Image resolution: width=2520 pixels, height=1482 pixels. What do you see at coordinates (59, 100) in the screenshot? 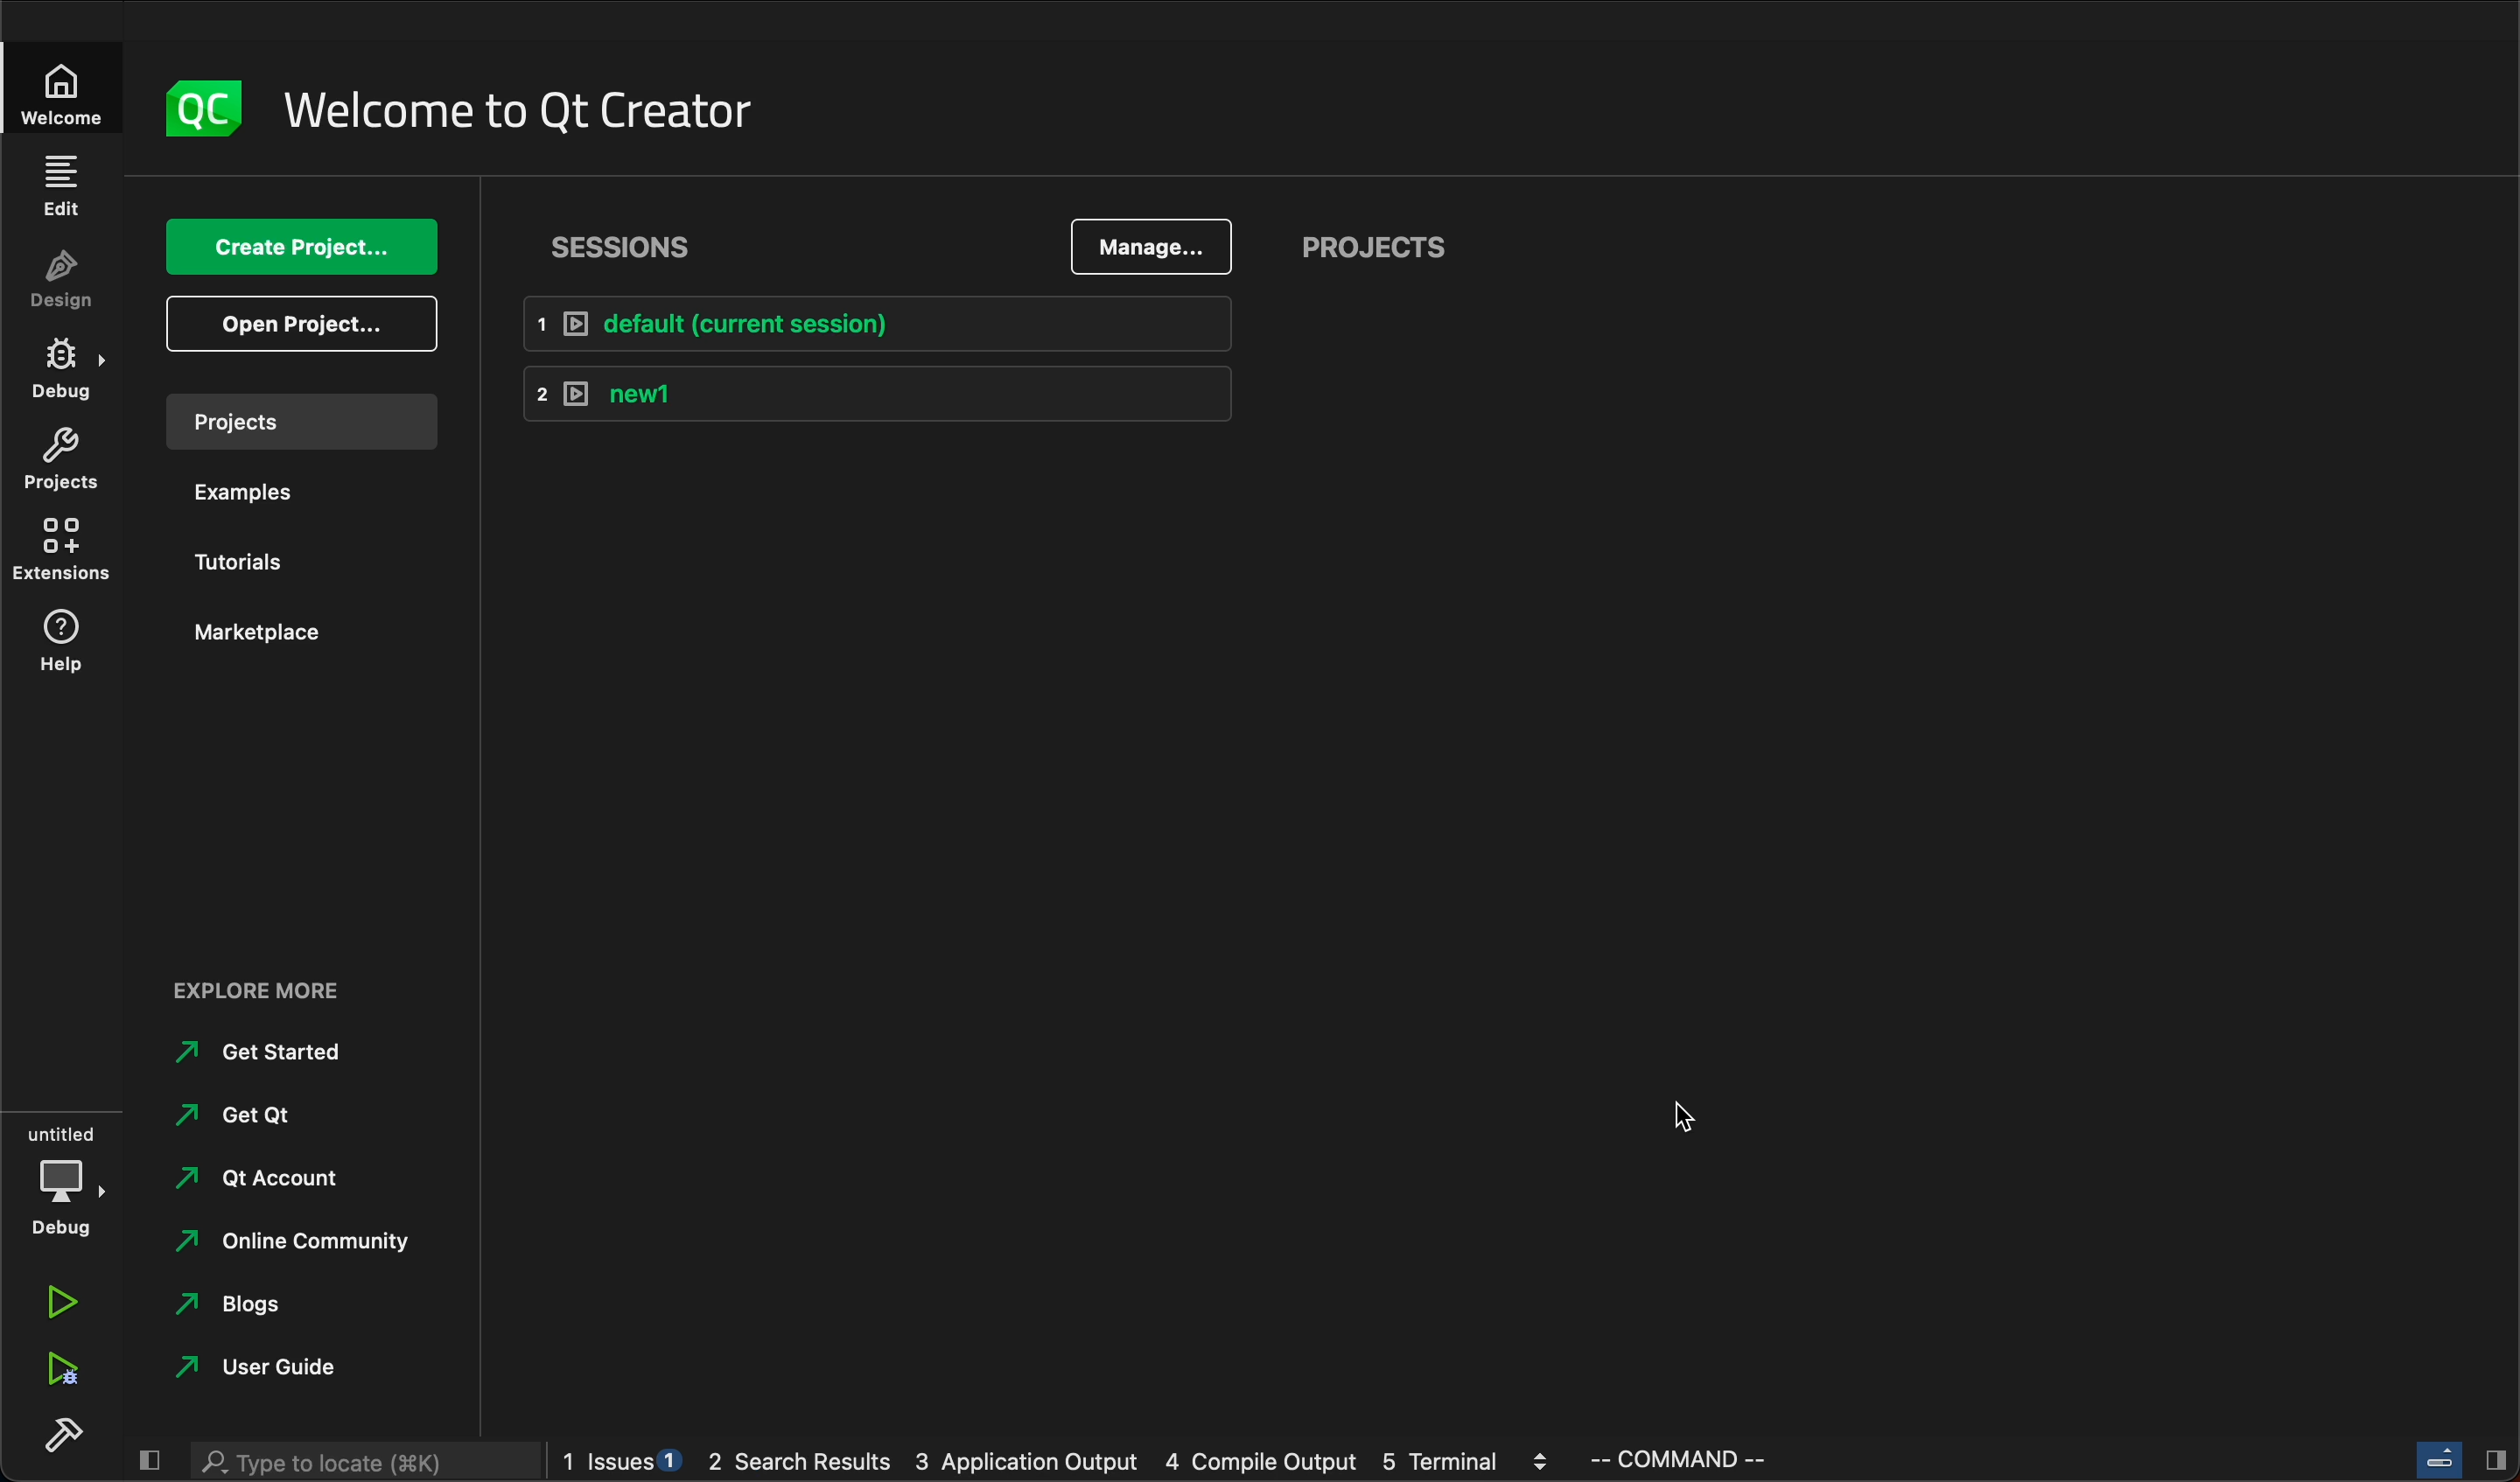
I see `welcome` at bounding box center [59, 100].